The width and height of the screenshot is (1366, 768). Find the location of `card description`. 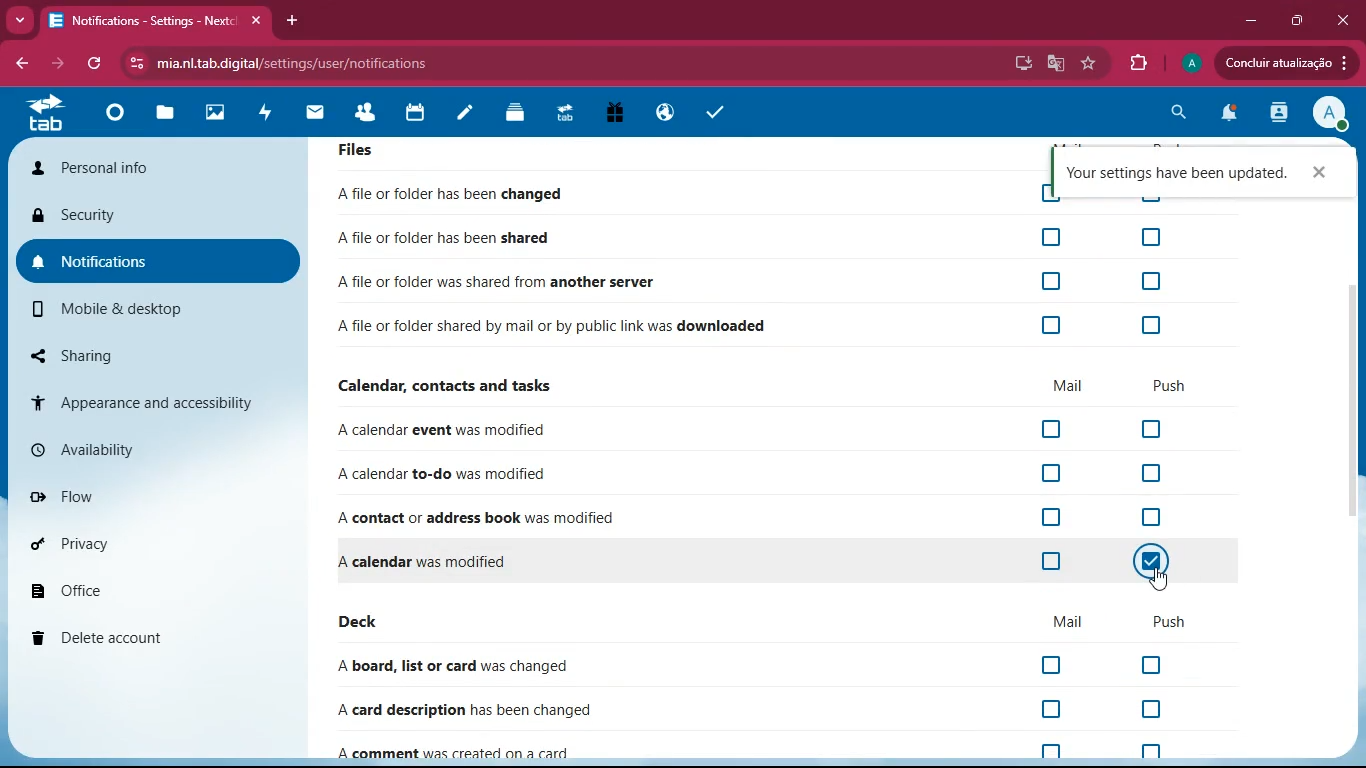

card description is located at coordinates (473, 708).